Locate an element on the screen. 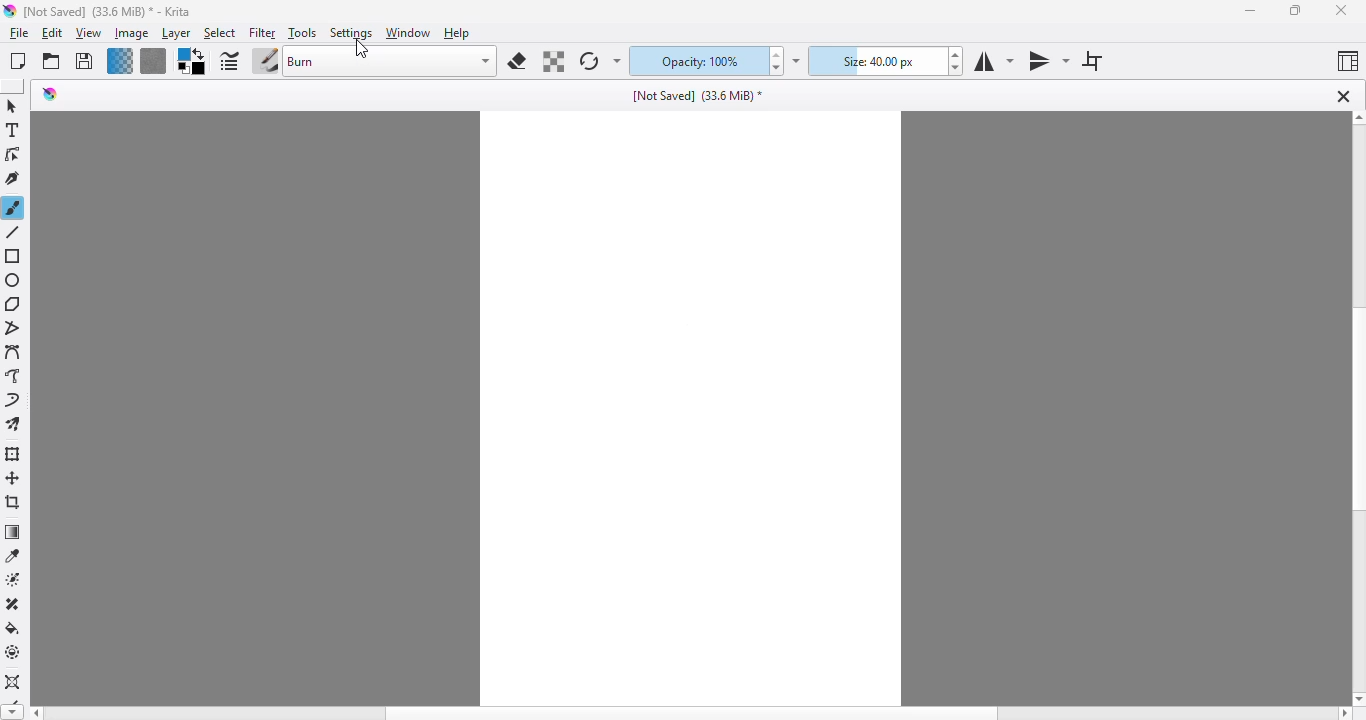 The width and height of the screenshot is (1366, 720). horizontal scroll bar is located at coordinates (690, 713).